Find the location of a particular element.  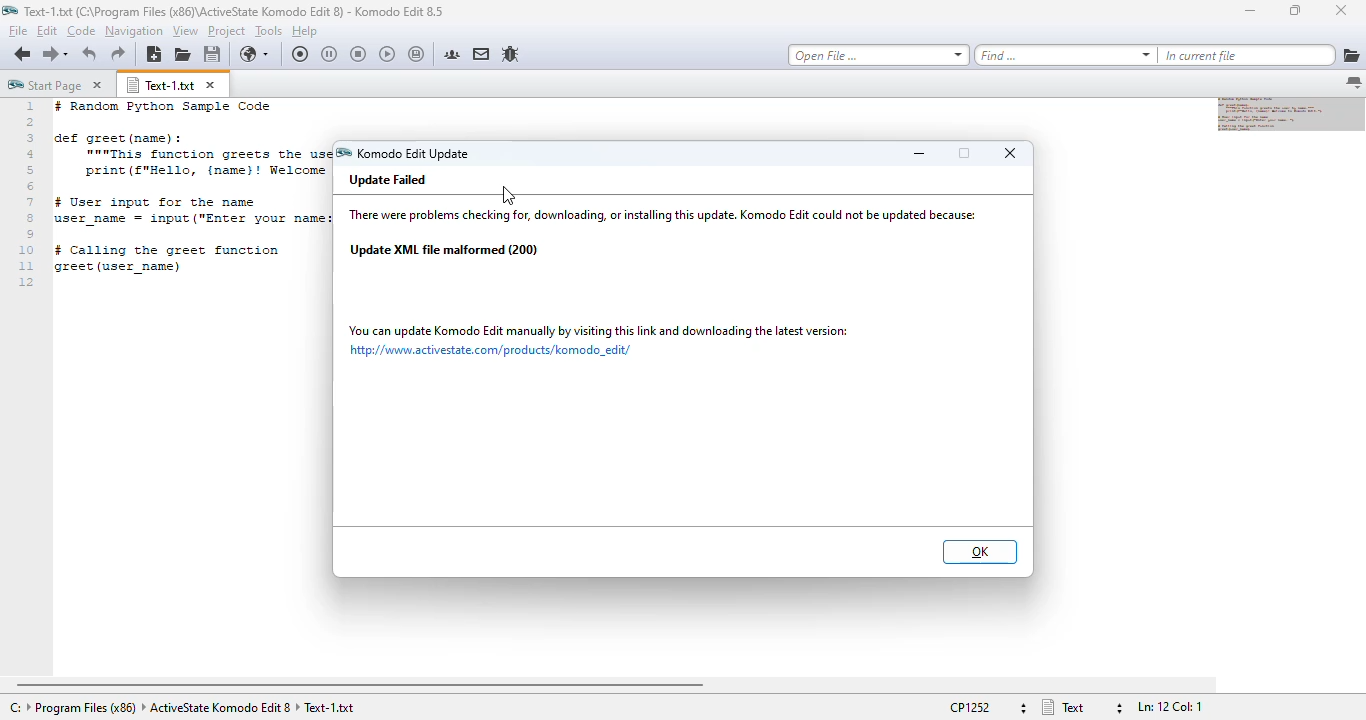

komodo edit update is located at coordinates (403, 154).